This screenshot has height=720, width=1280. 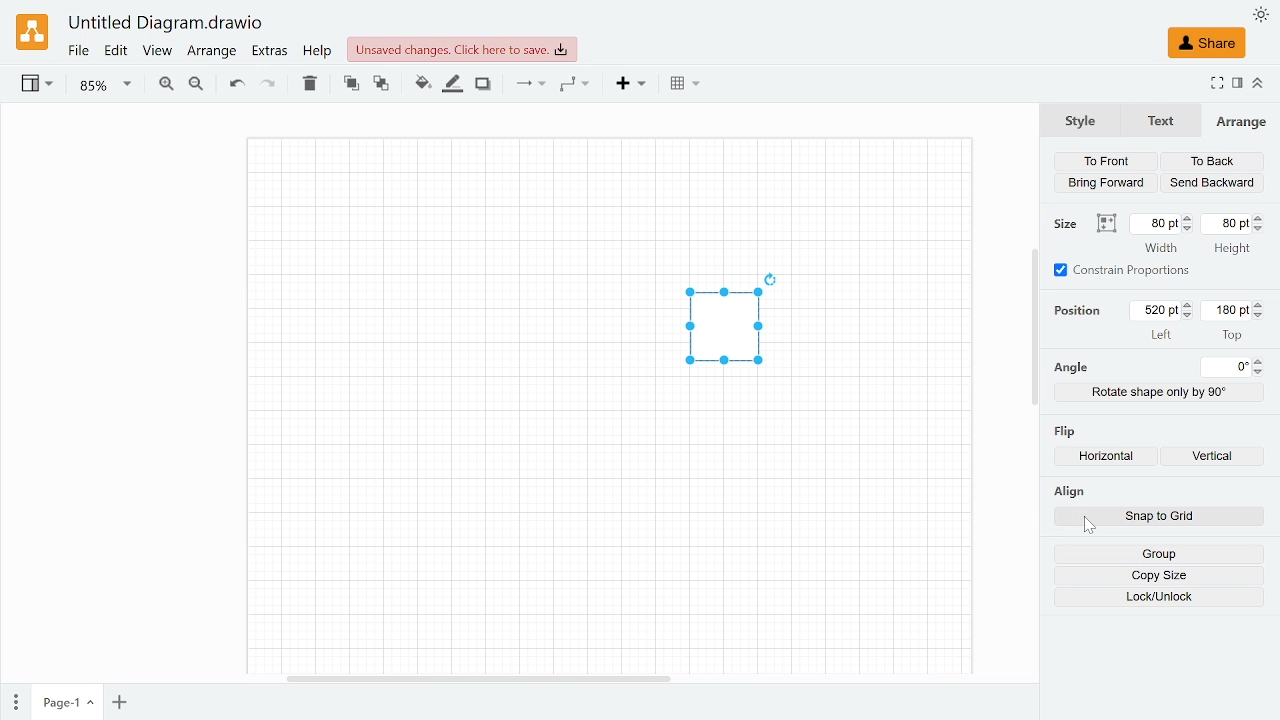 I want to click on Extras, so click(x=271, y=52).